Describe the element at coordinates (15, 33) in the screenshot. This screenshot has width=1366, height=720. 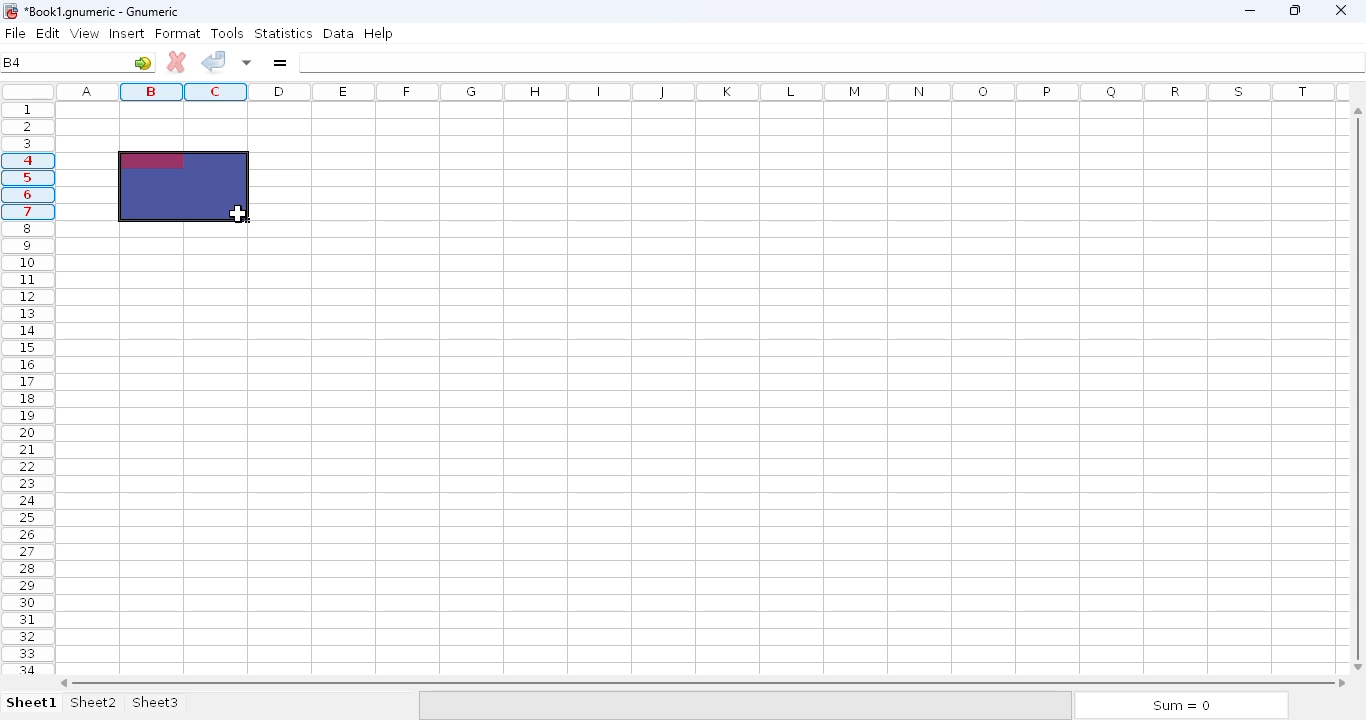
I see `file` at that location.